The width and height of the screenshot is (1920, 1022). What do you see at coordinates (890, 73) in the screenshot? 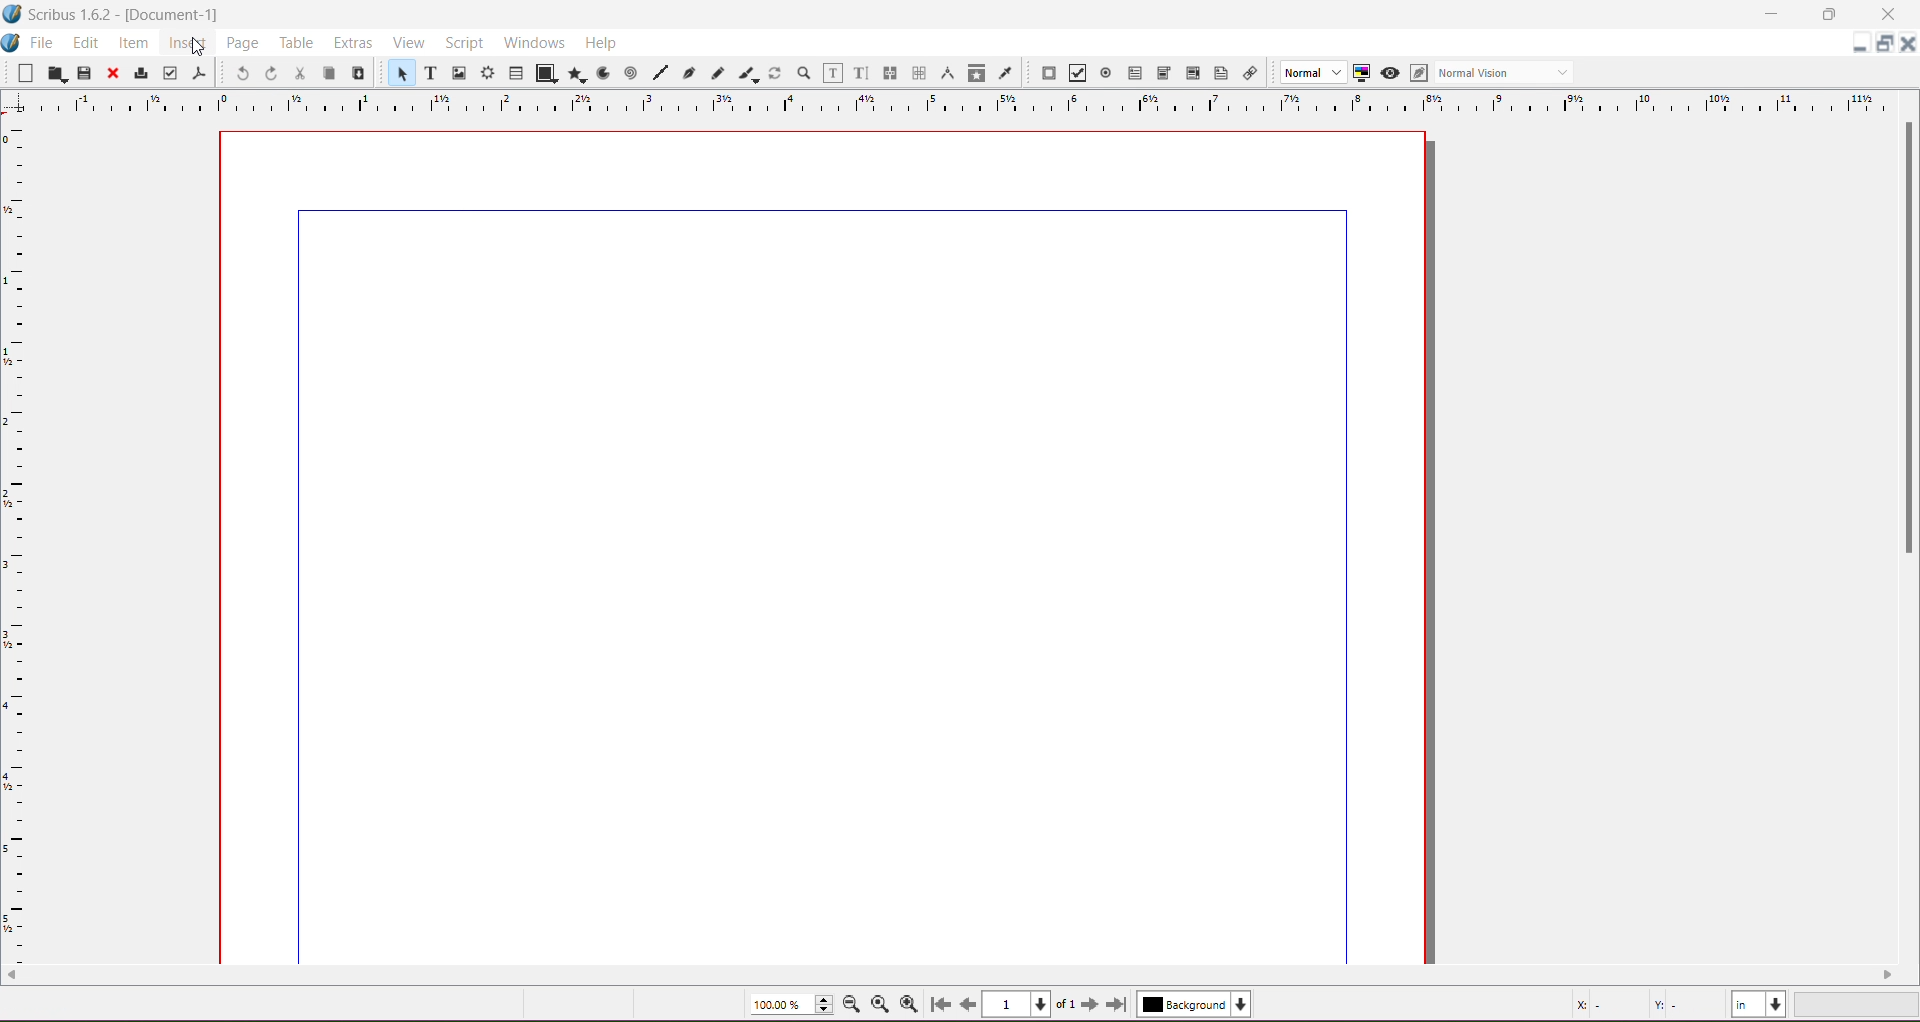
I see `Link Text Frames` at bounding box center [890, 73].